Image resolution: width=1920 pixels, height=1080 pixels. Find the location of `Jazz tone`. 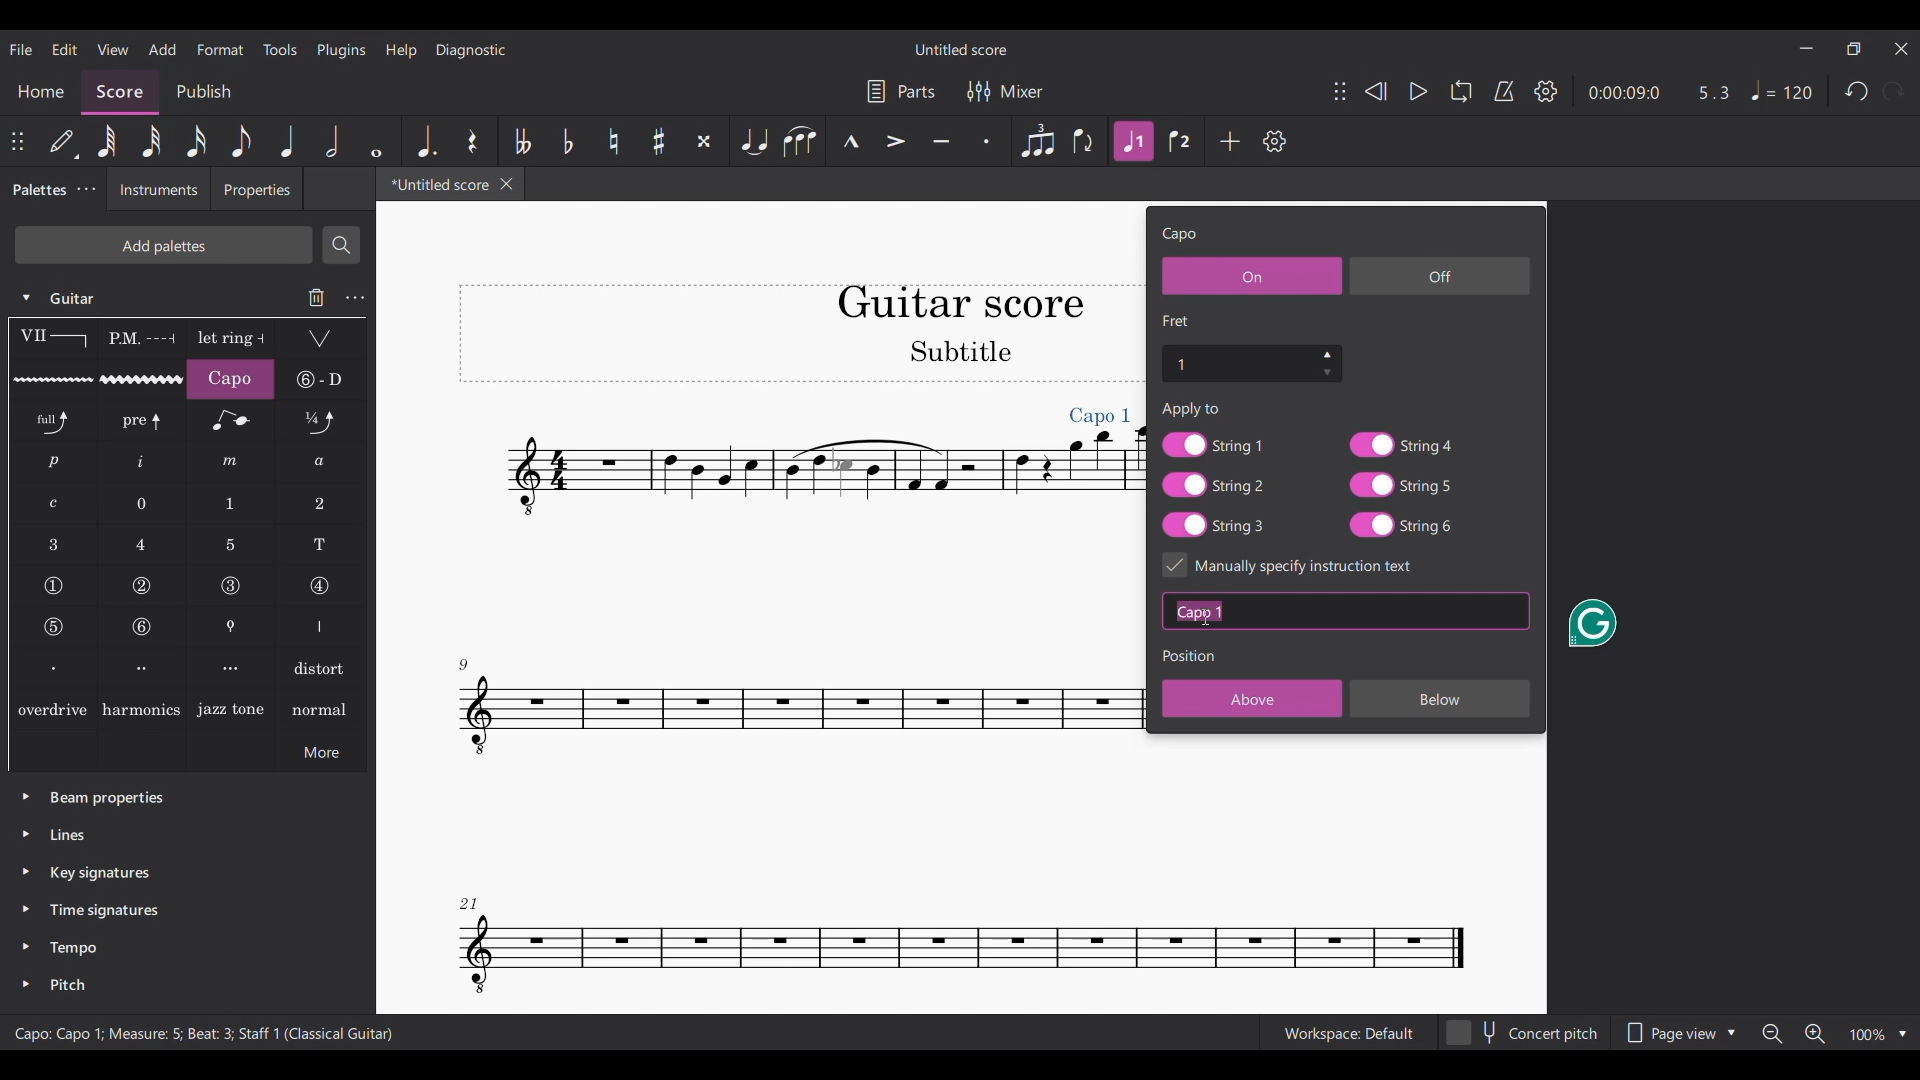

Jazz tone is located at coordinates (231, 708).